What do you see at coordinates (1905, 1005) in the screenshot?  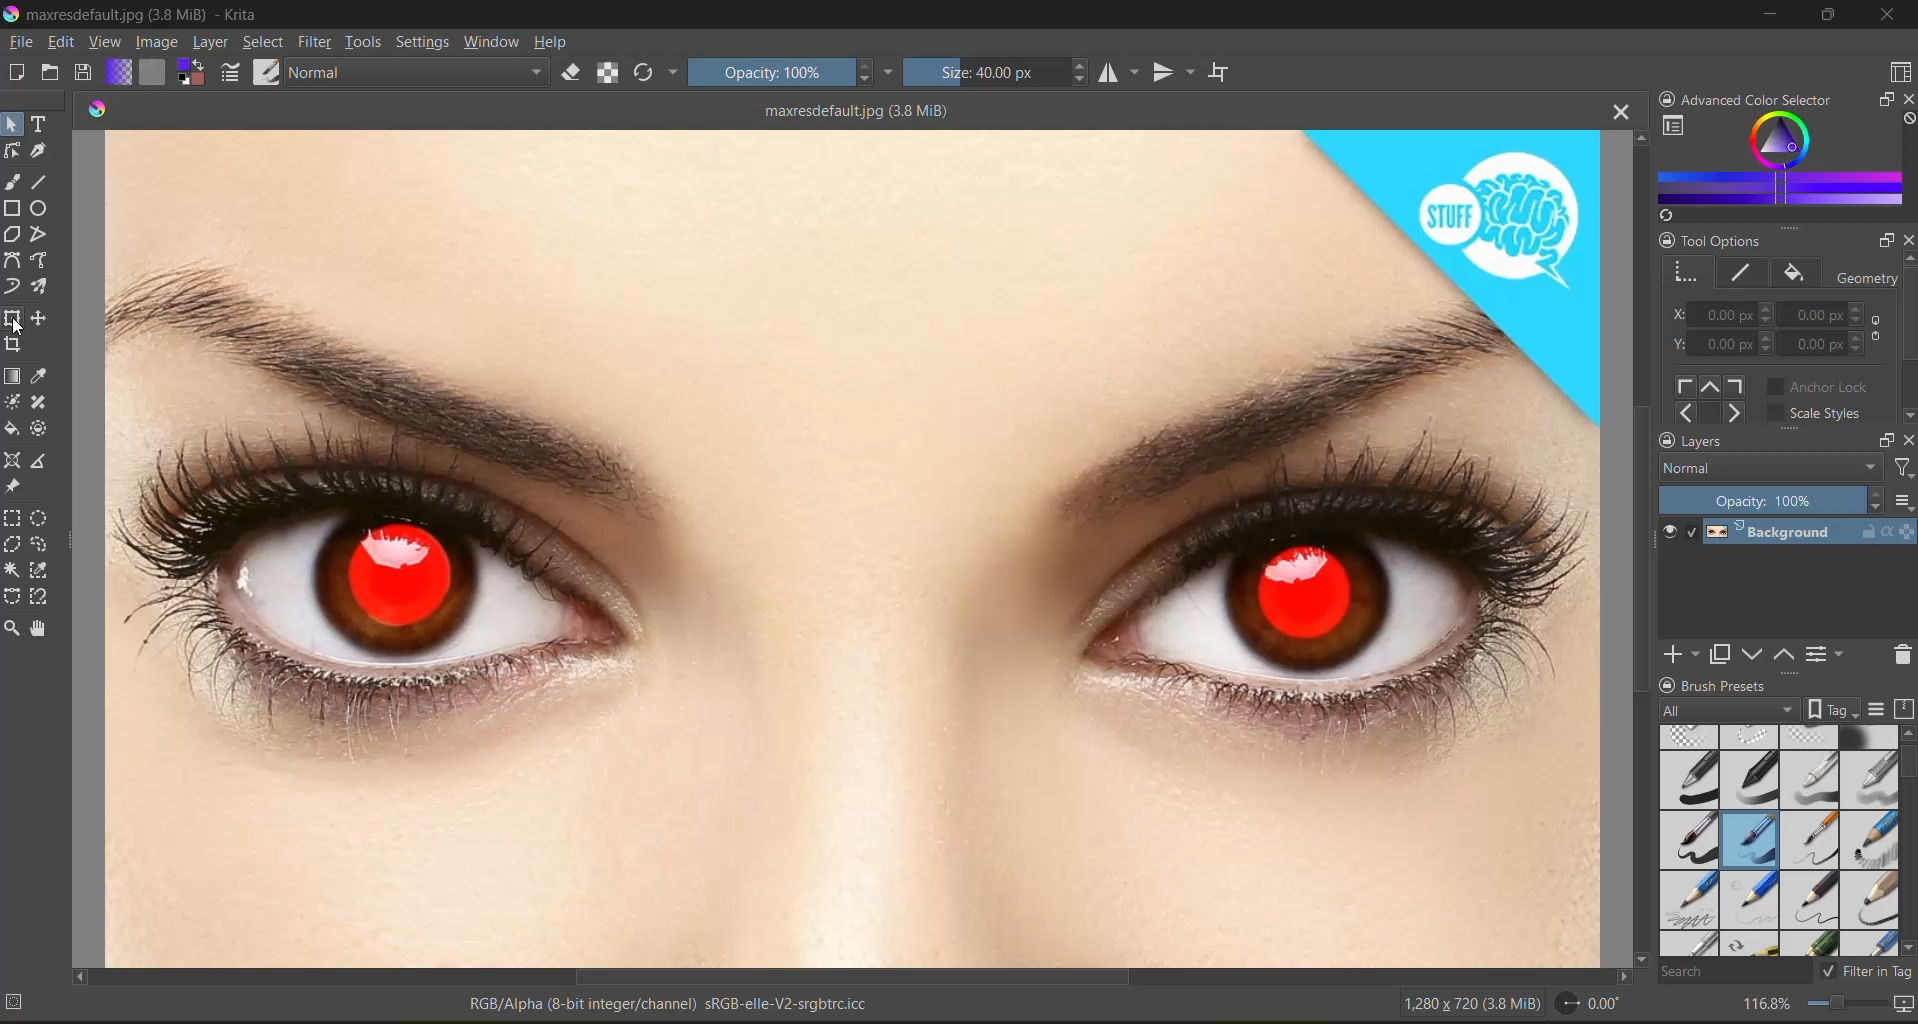 I see `map the canvas` at bounding box center [1905, 1005].